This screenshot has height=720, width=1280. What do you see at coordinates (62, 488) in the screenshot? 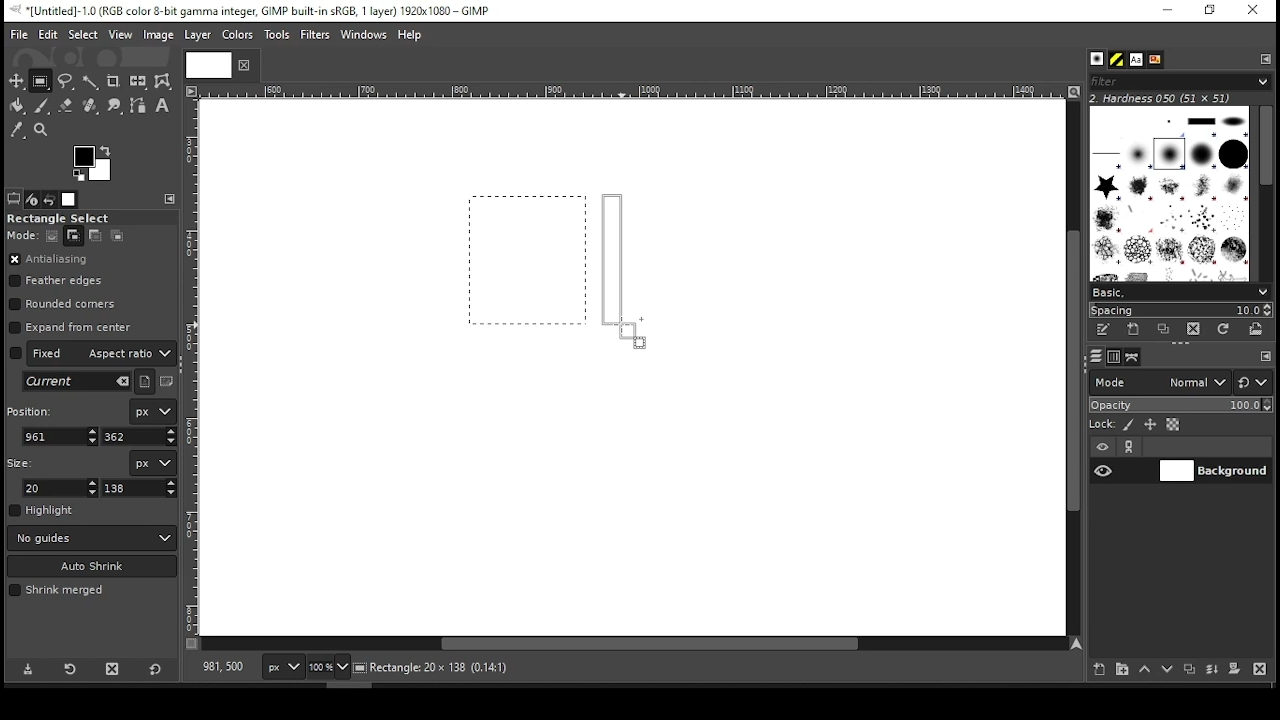
I see `width` at bounding box center [62, 488].